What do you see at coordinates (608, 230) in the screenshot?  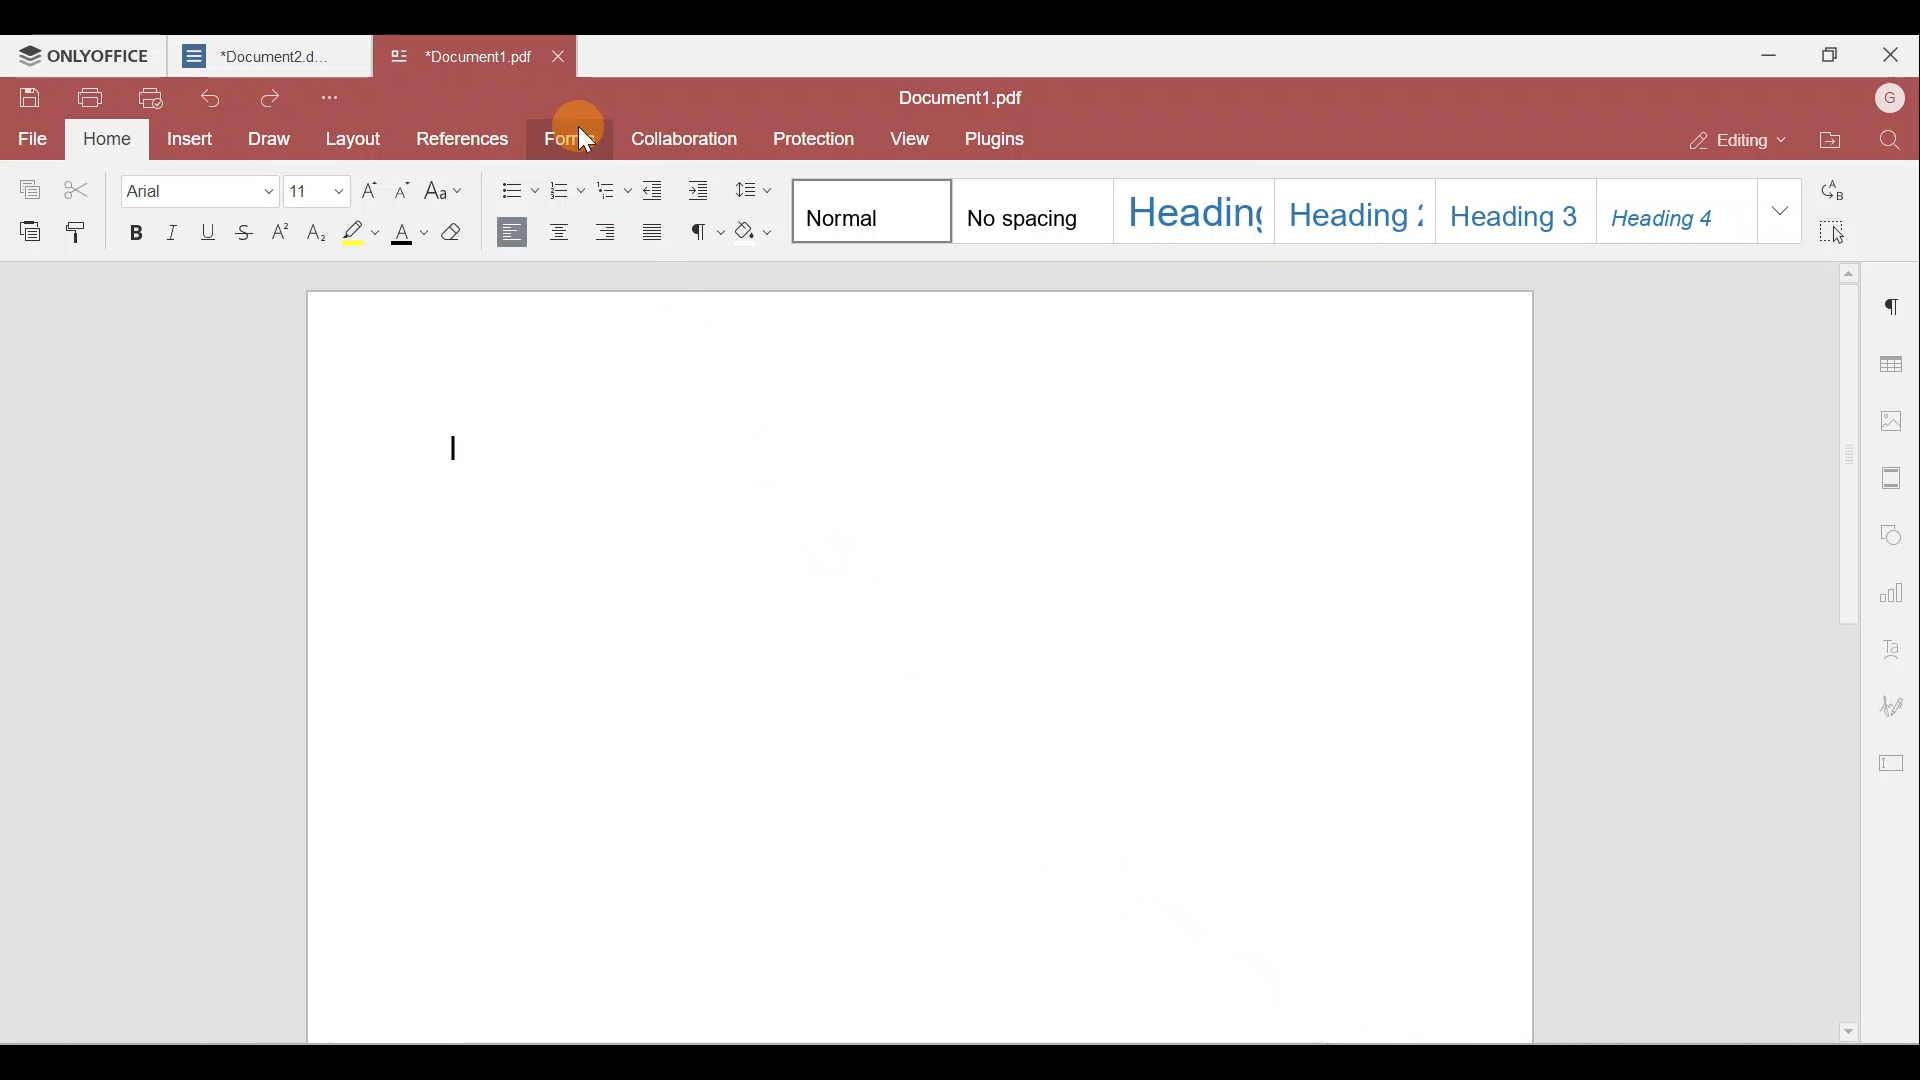 I see `Align right` at bounding box center [608, 230].